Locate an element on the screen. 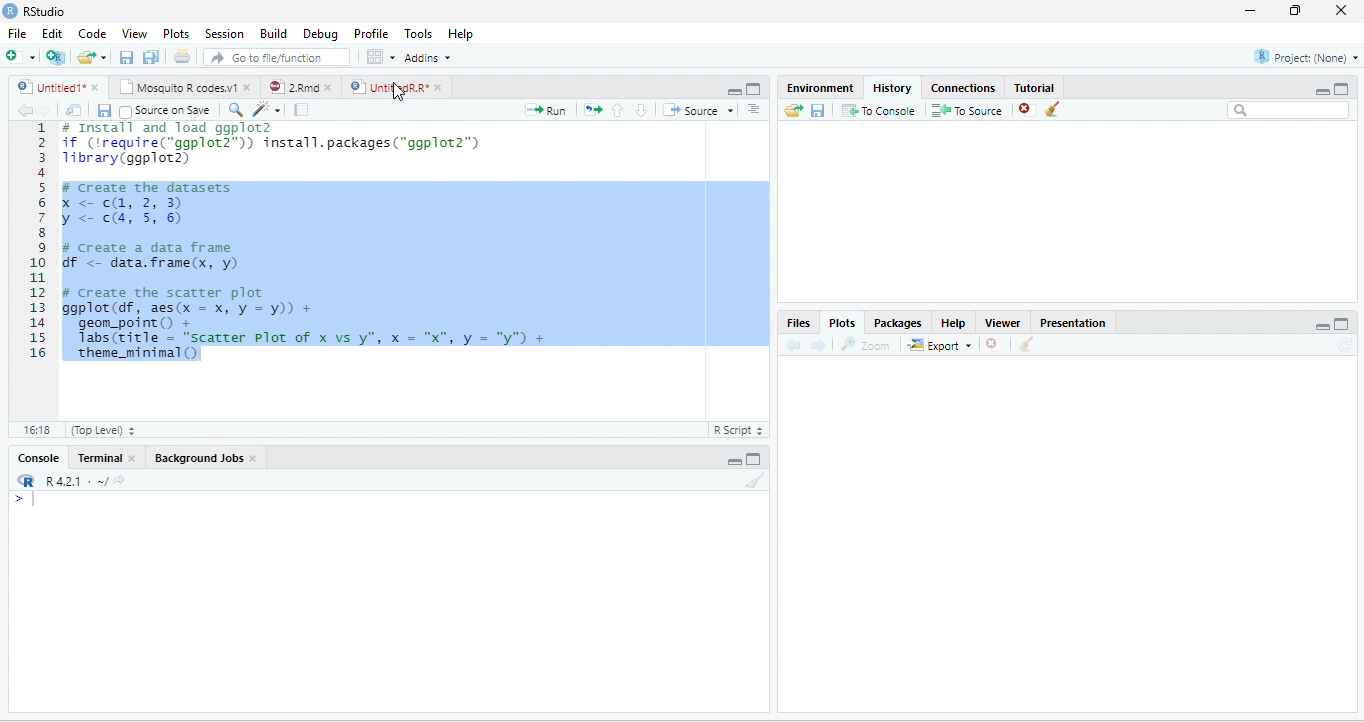 This screenshot has height=722, width=1364. R 4.2.1 . ~/ is located at coordinates (75, 481).